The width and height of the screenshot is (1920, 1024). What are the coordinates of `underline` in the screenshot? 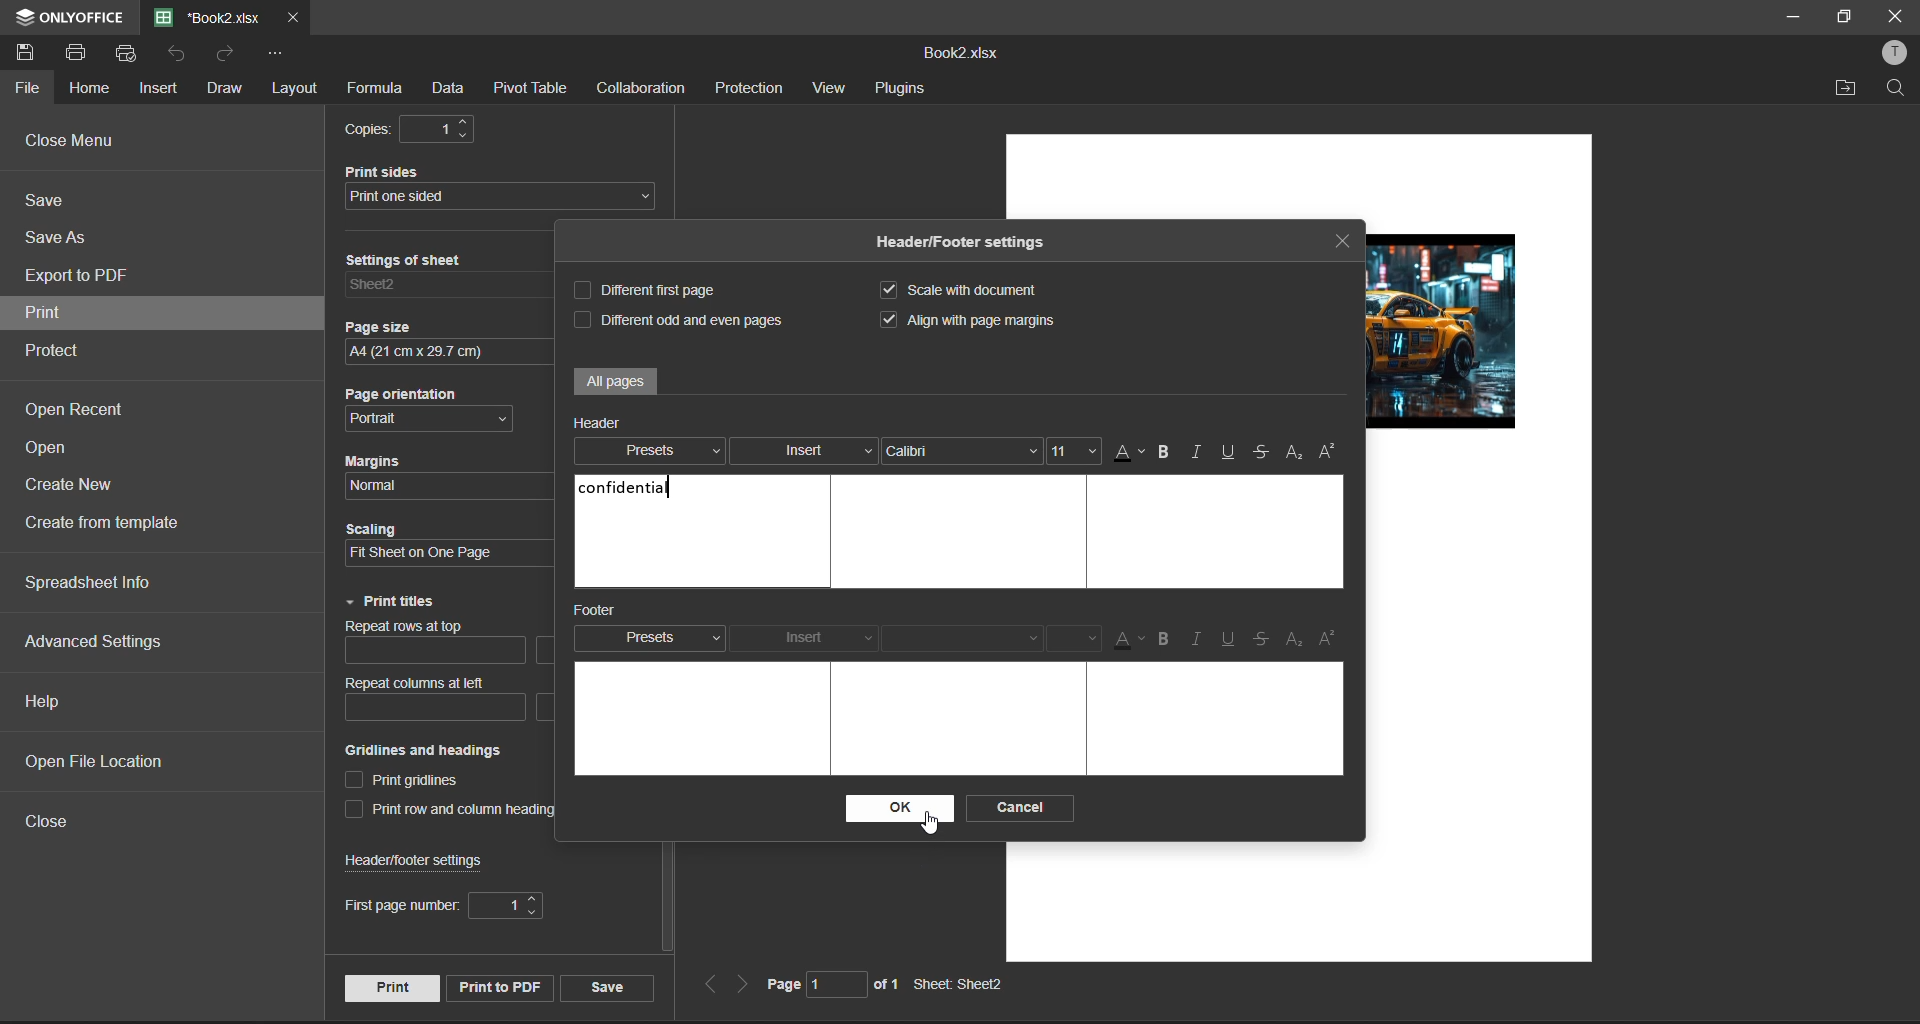 It's located at (1230, 641).